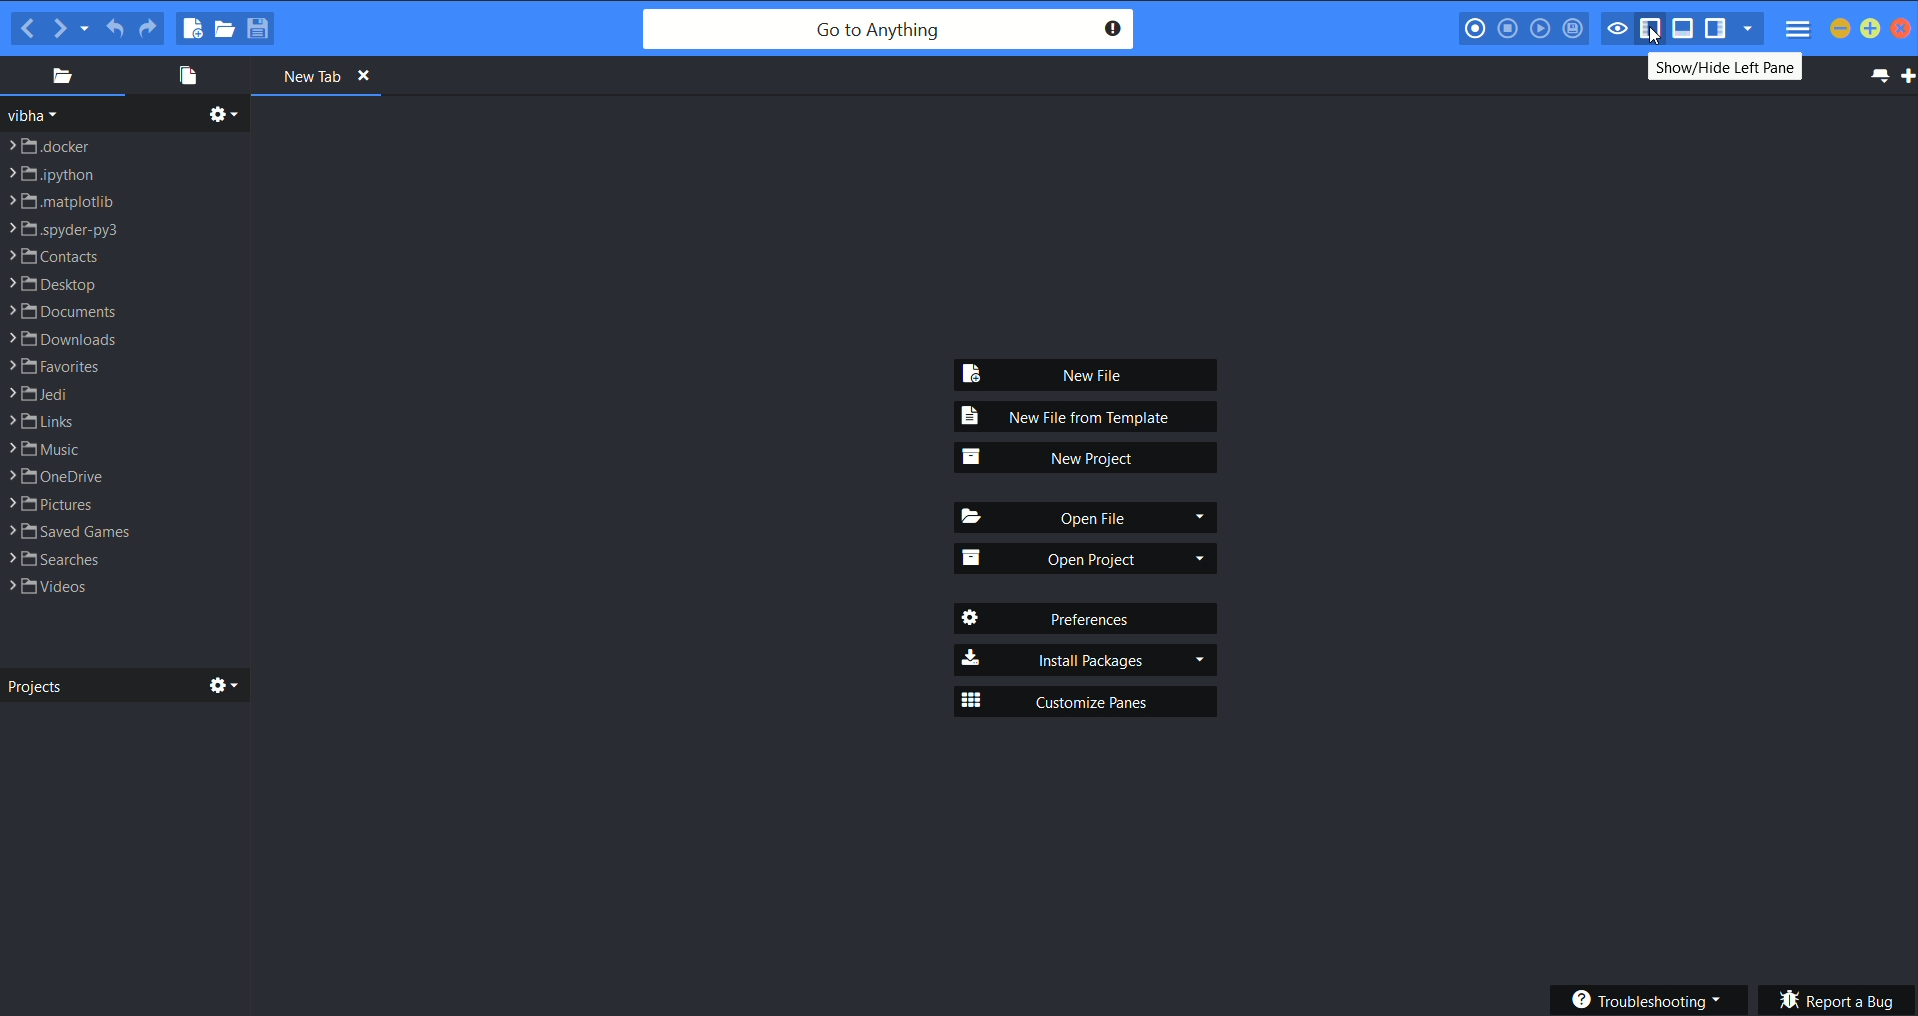 Image resolution: width=1918 pixels, height=1016 pixels. What do you see at coordinates (1087, 560) in the screenshot?
I see `open project` at bounding box center [1087, 560].